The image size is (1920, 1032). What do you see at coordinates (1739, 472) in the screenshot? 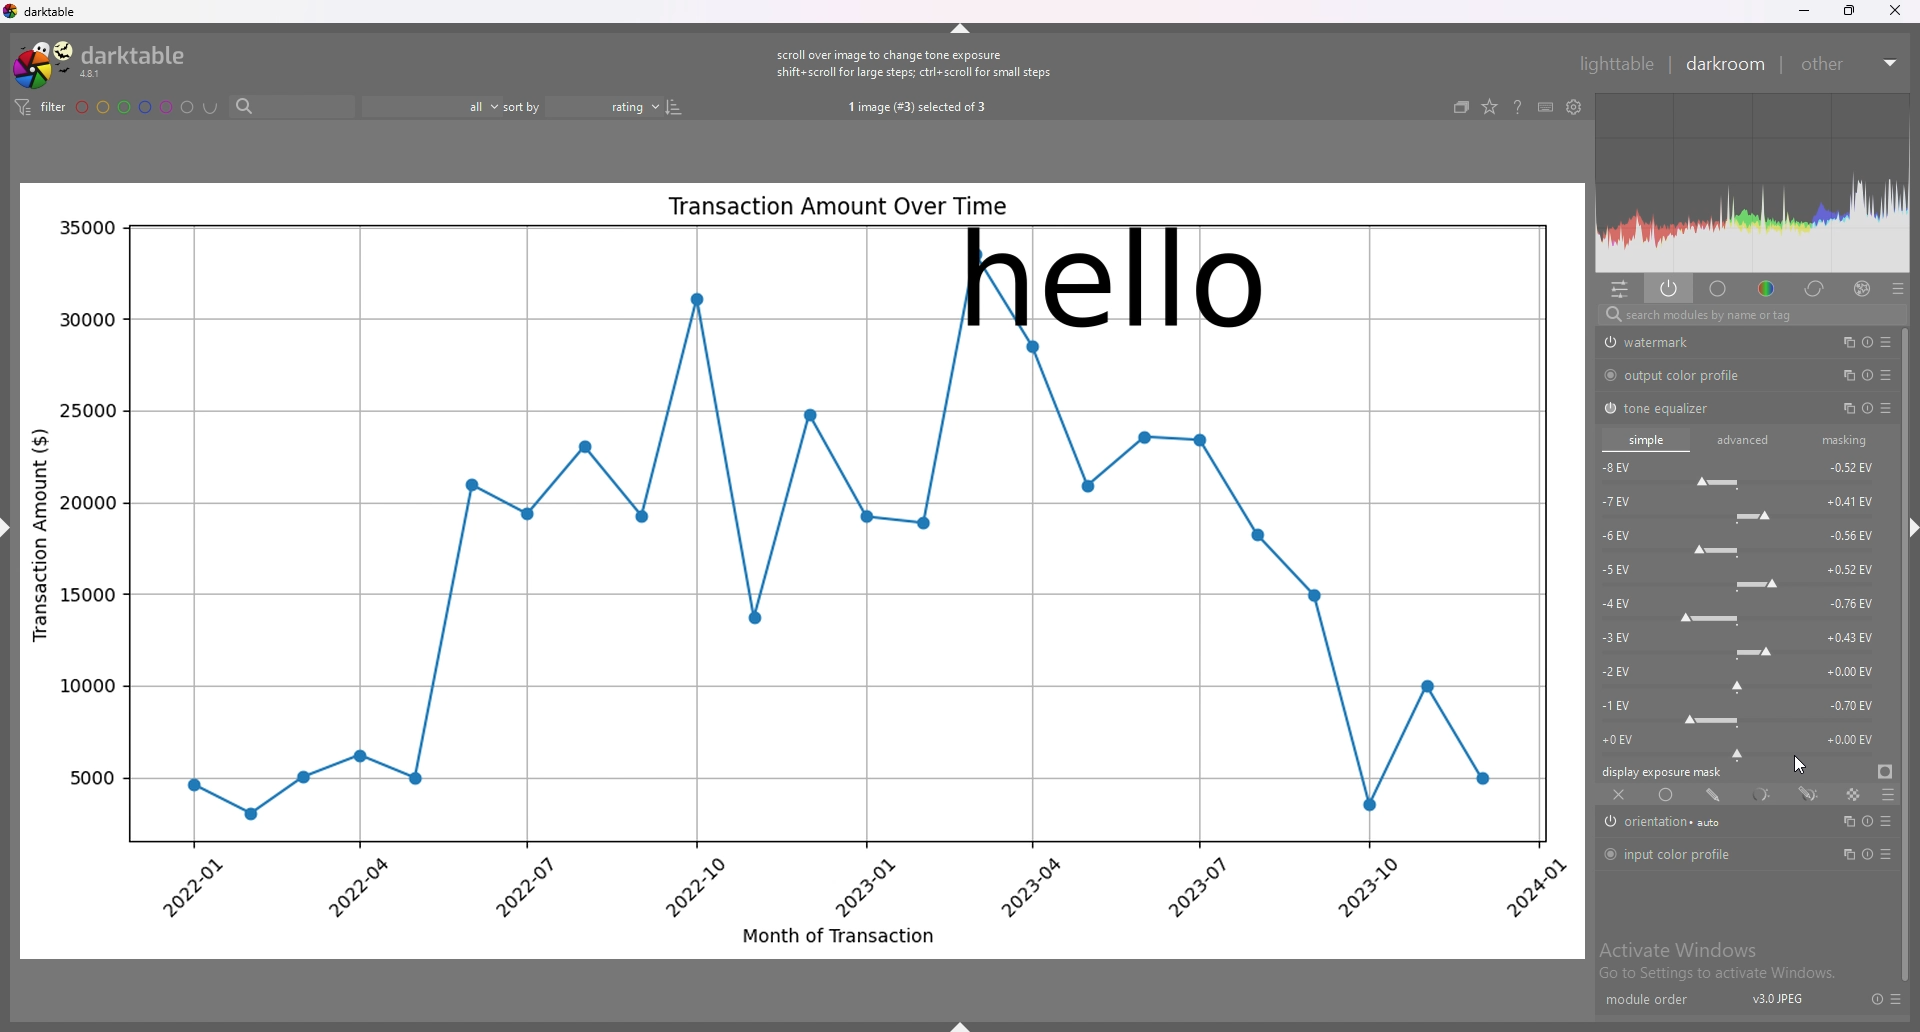
I see `-8 EV force` at bounding box center [1739, 472].